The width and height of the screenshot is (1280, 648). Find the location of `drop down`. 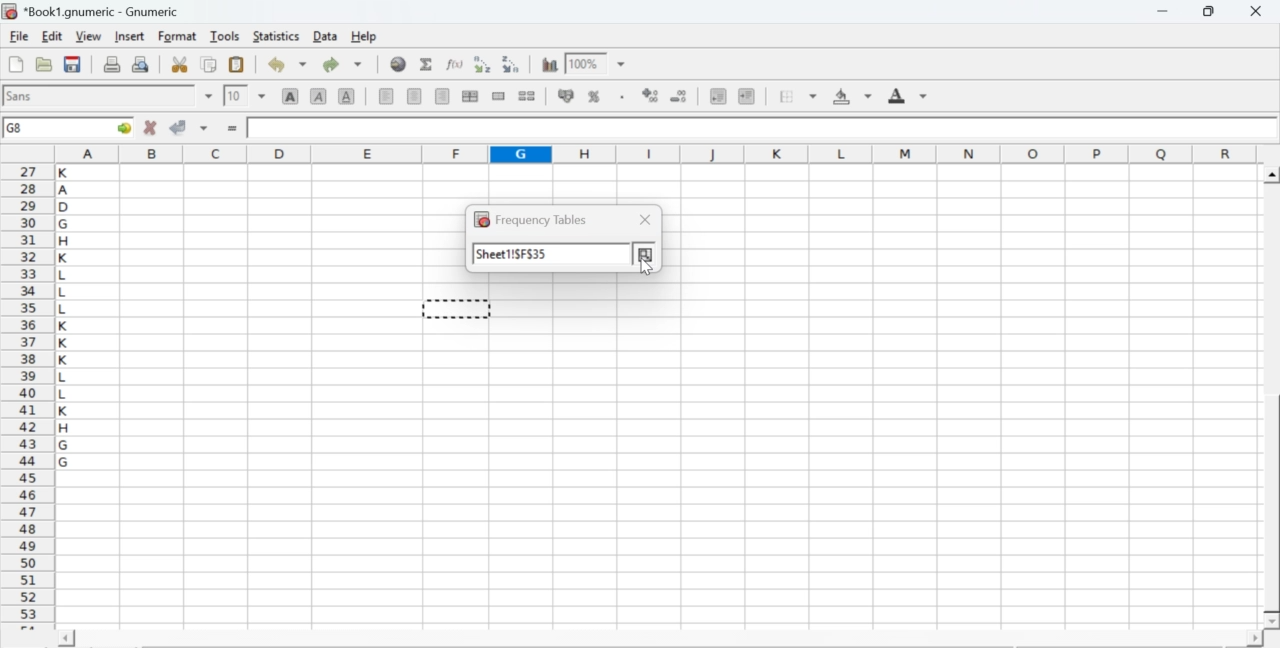

drop down is located at coordinates (622, 65).